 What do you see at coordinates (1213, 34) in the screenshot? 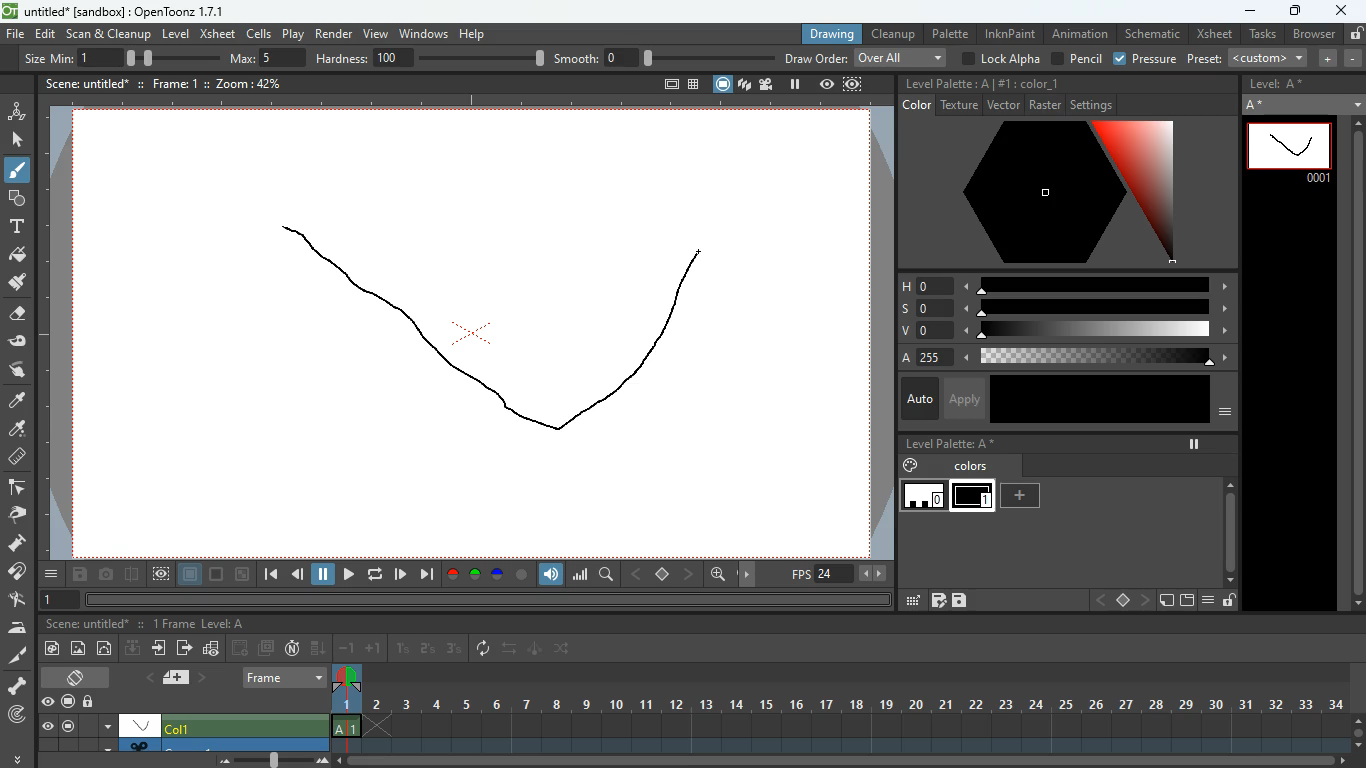
I see `xsheet` at bounding box center [1213, 34].